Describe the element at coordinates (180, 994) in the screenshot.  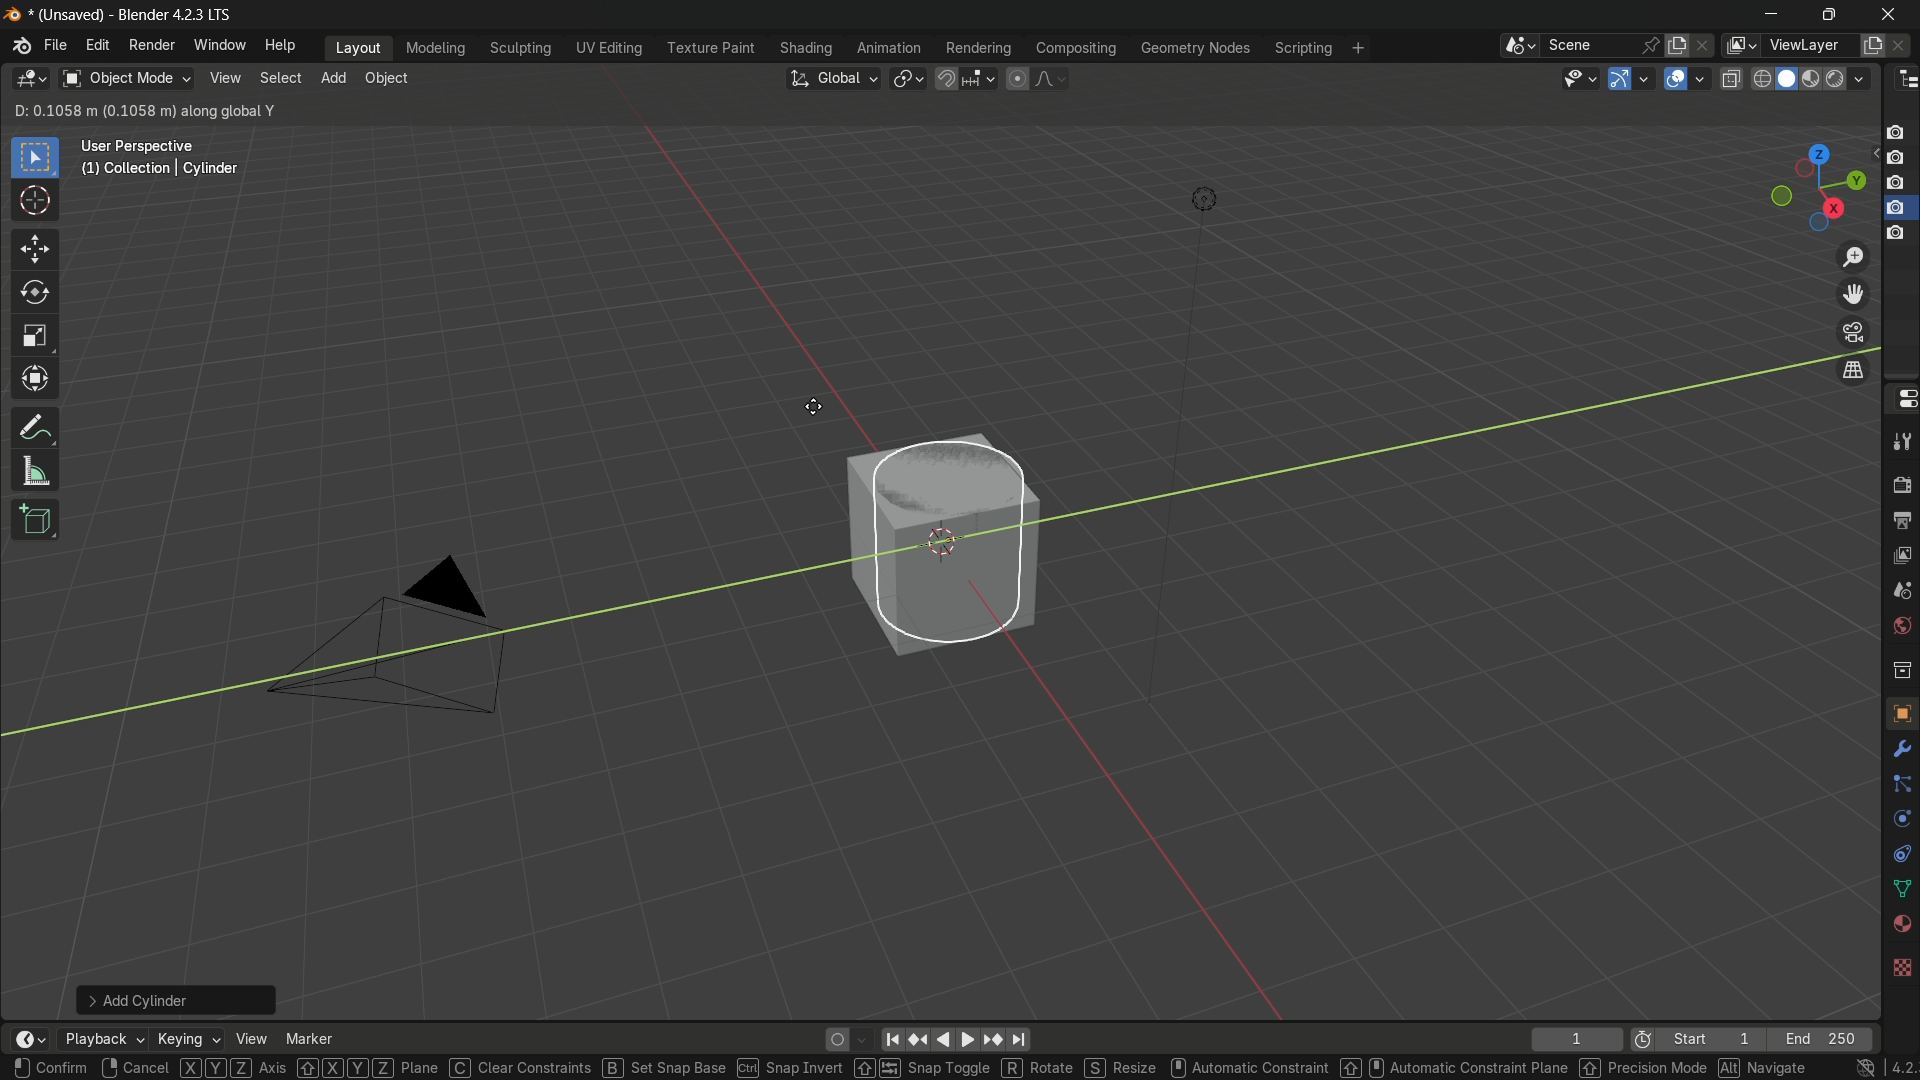
I see `add cylinder` at that location.